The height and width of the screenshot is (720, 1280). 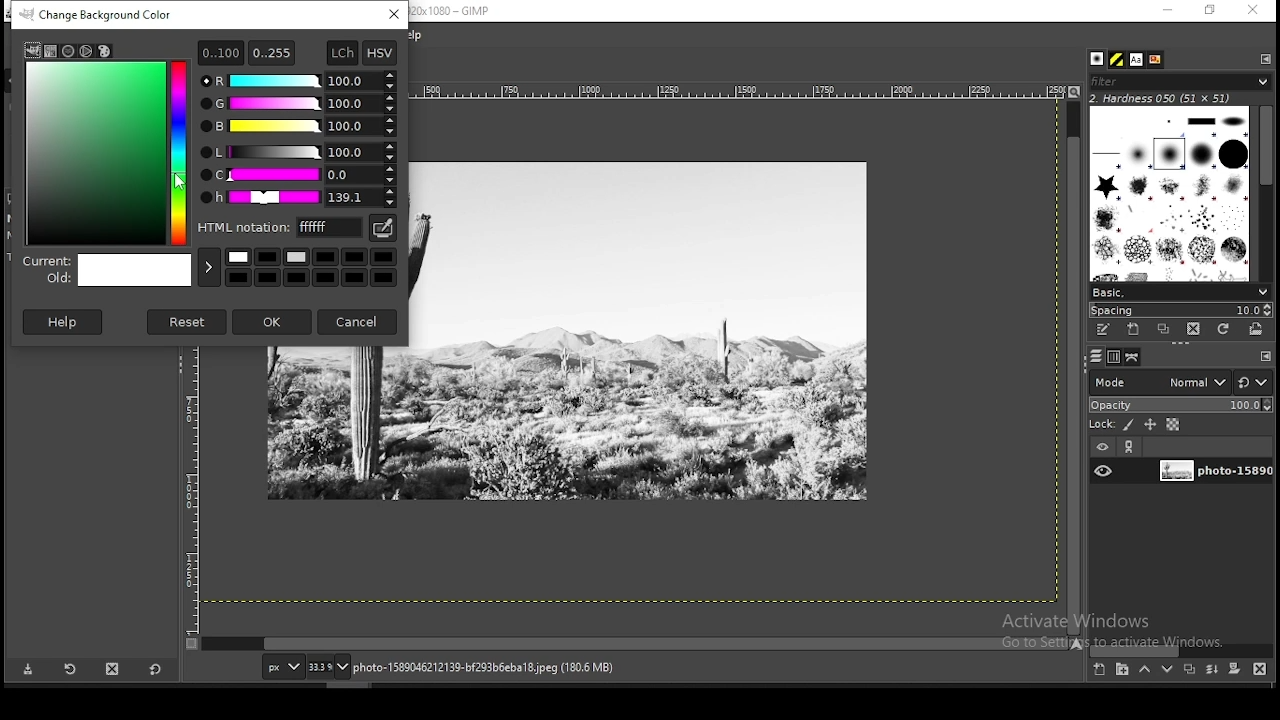 What do you see at coordinates (72, 668) in the screenshot?
I see `reload tool preset` at bounding box center [72, 668].